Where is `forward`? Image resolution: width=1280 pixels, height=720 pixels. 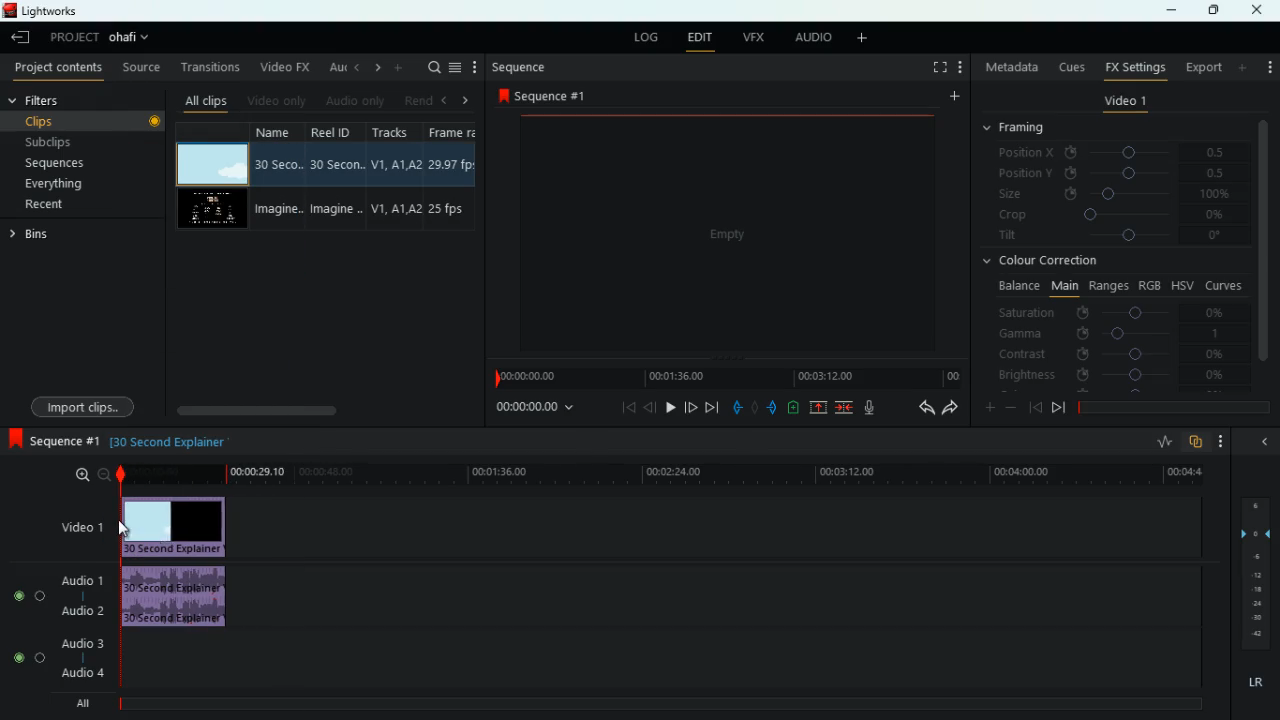 forward is located at coordinates (691, 407).